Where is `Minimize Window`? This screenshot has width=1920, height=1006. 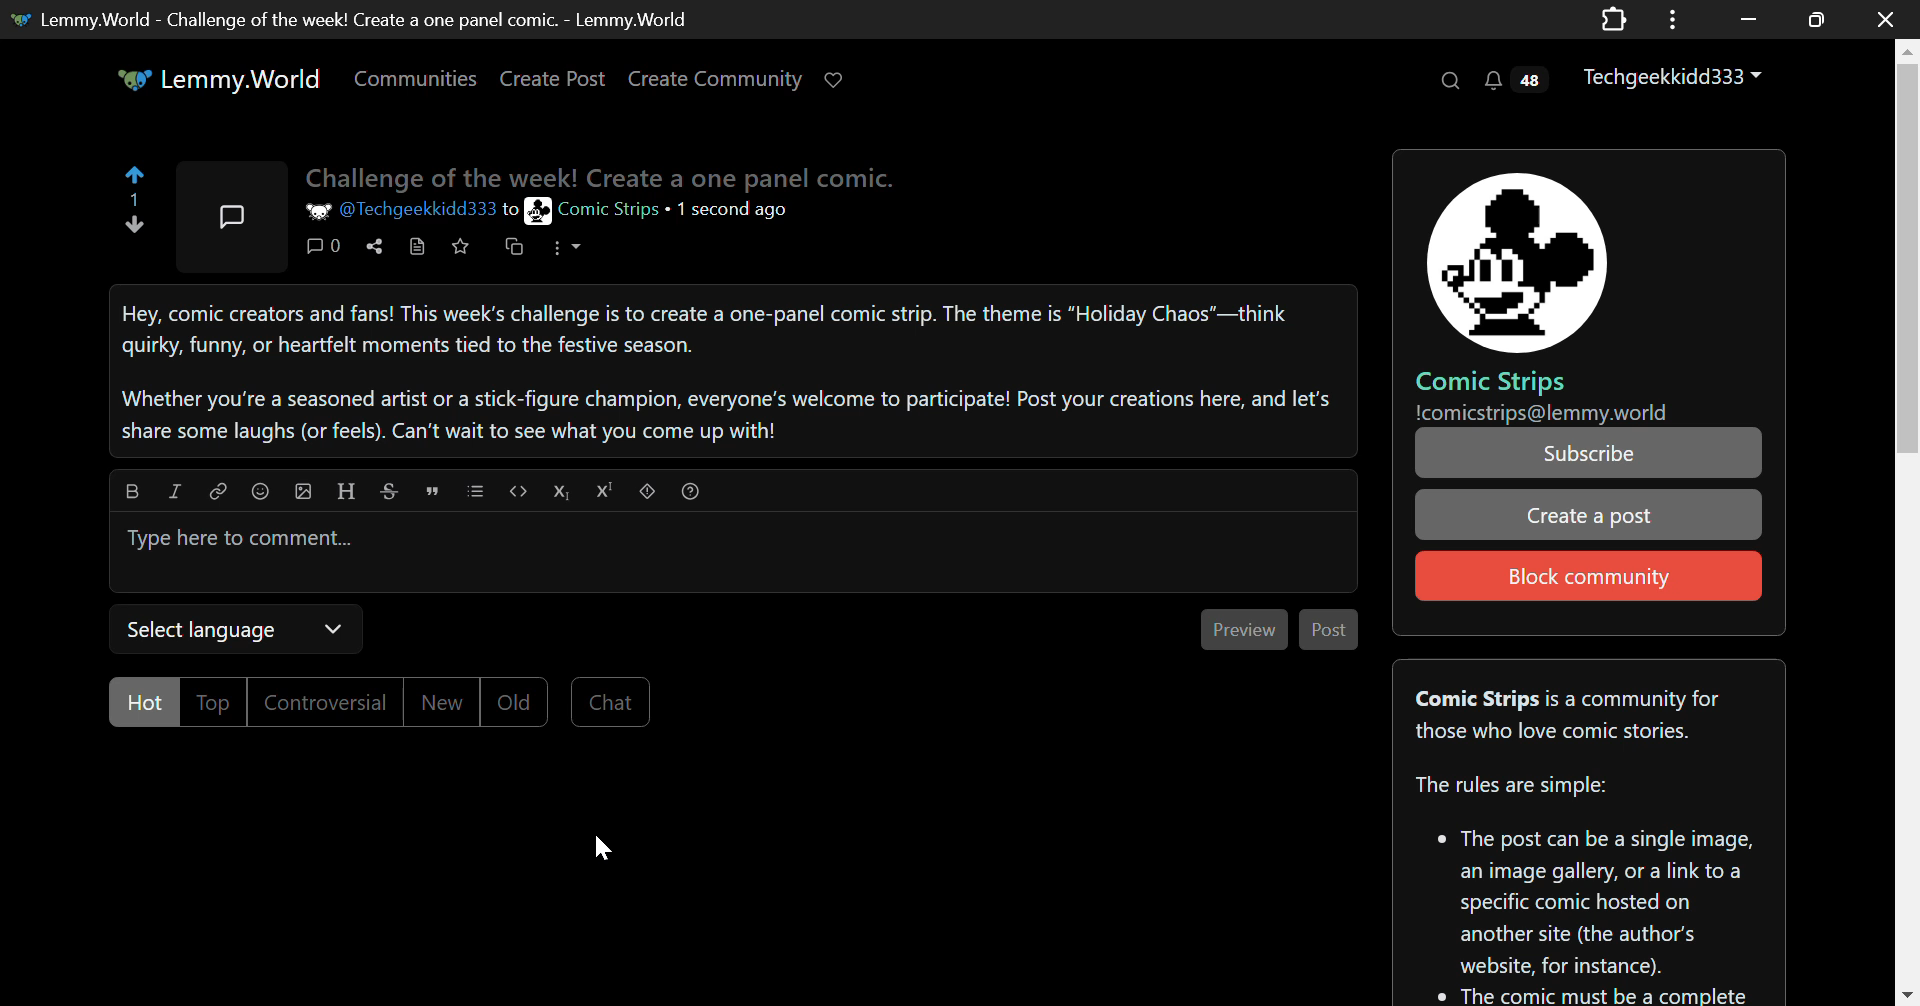 Minimize Window is located at coordinates (1818, 19).